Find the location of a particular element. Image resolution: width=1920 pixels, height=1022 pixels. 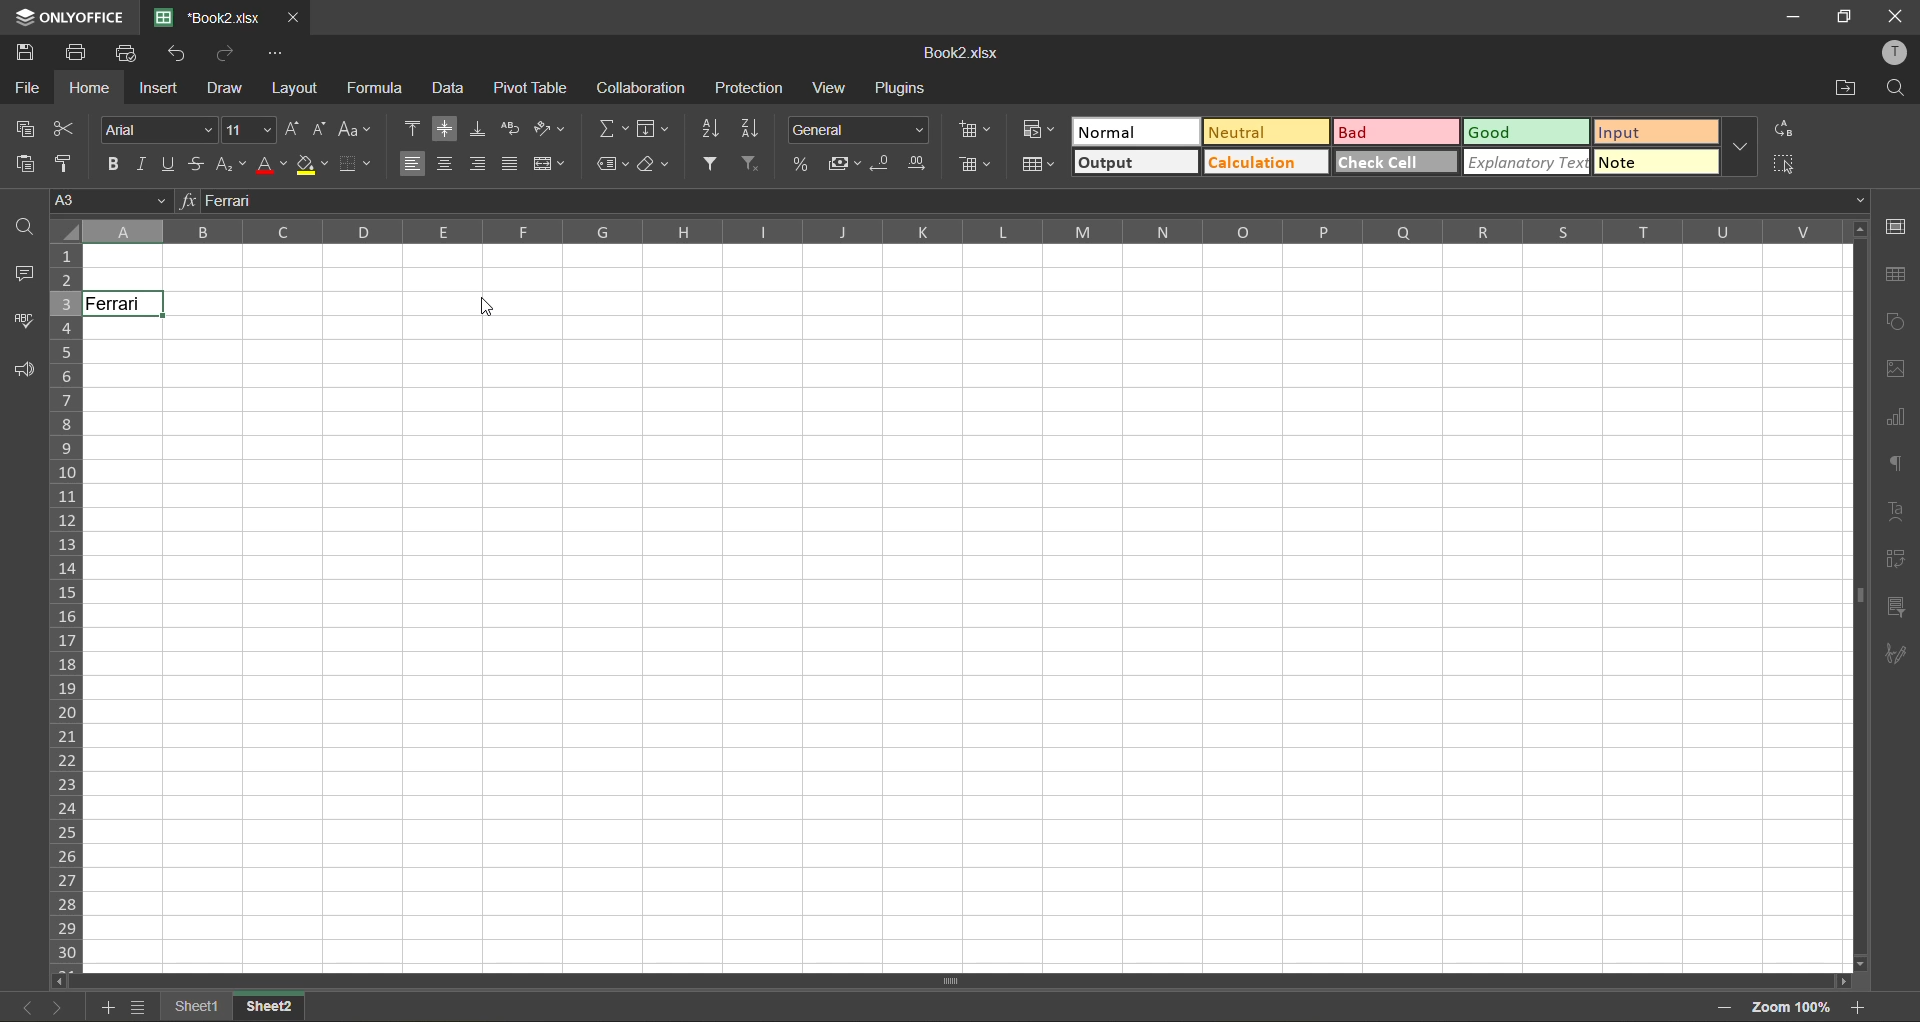

protection is located at coordinates (751, 90).